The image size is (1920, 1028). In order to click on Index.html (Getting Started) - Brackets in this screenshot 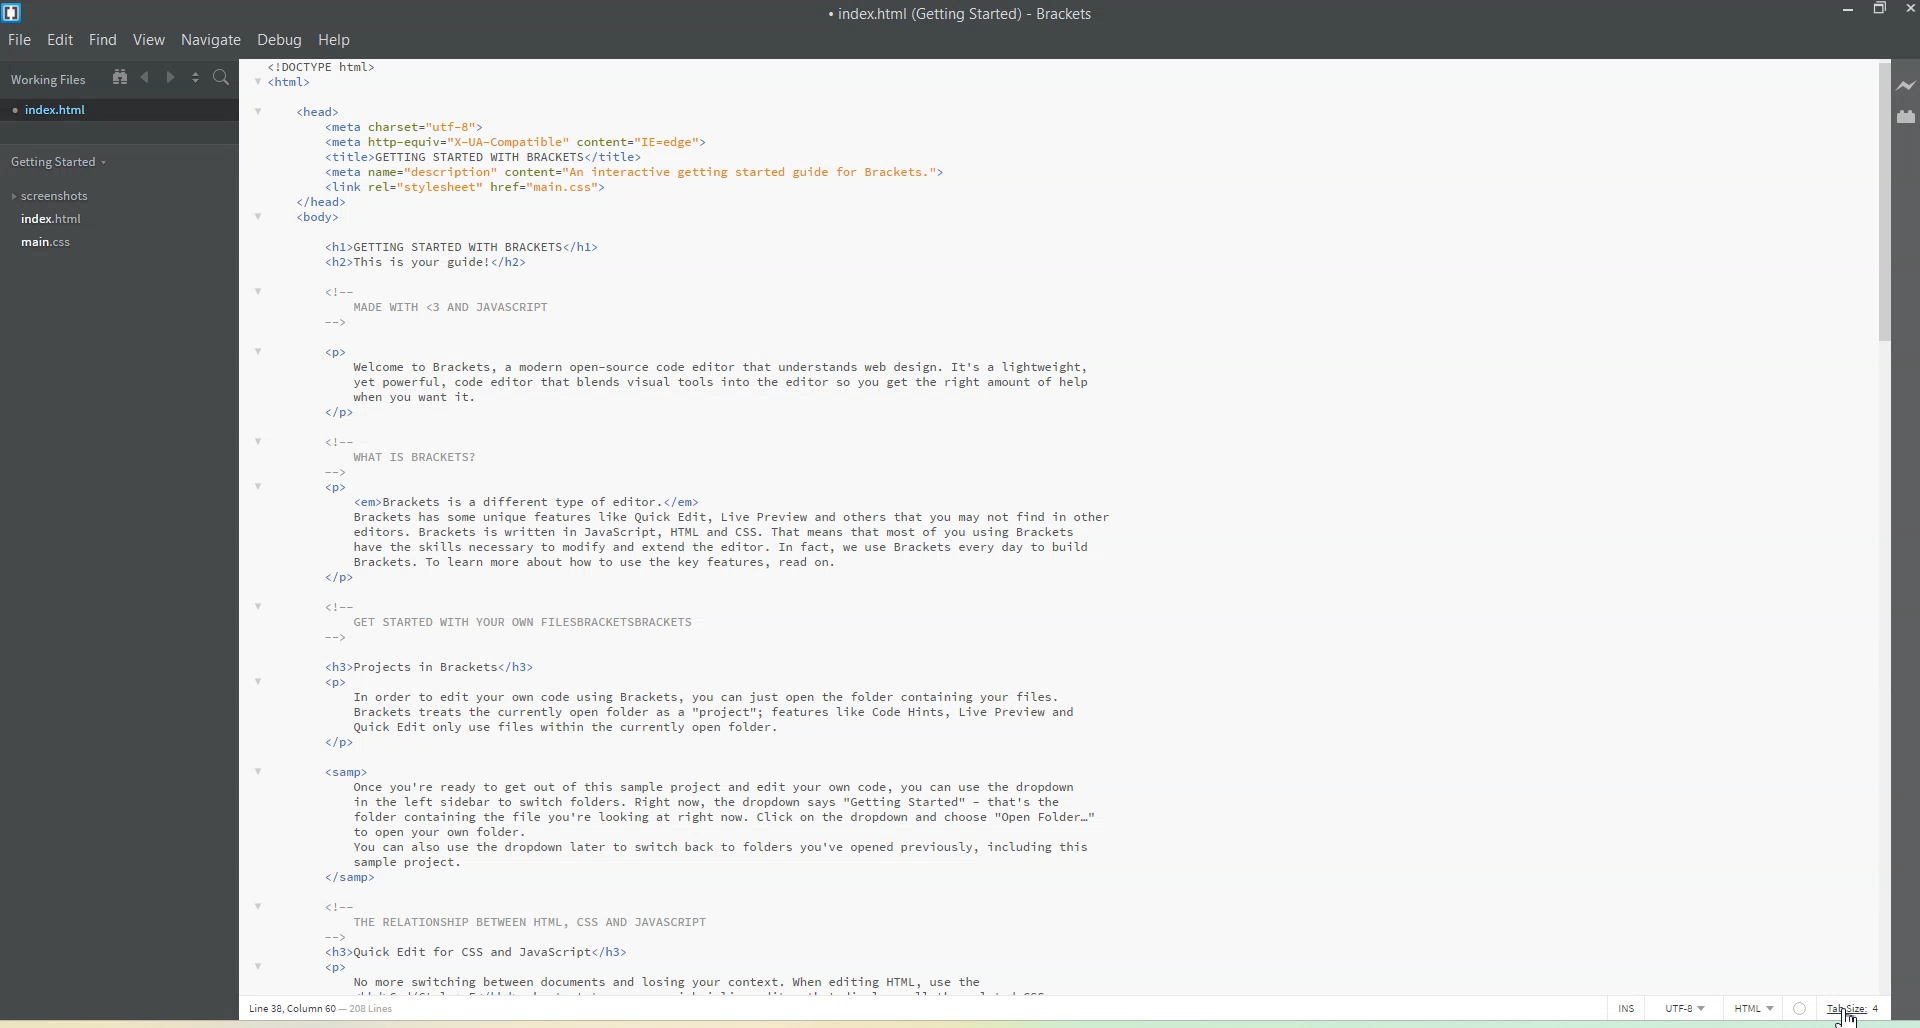, I will do `click(963, 13)`.